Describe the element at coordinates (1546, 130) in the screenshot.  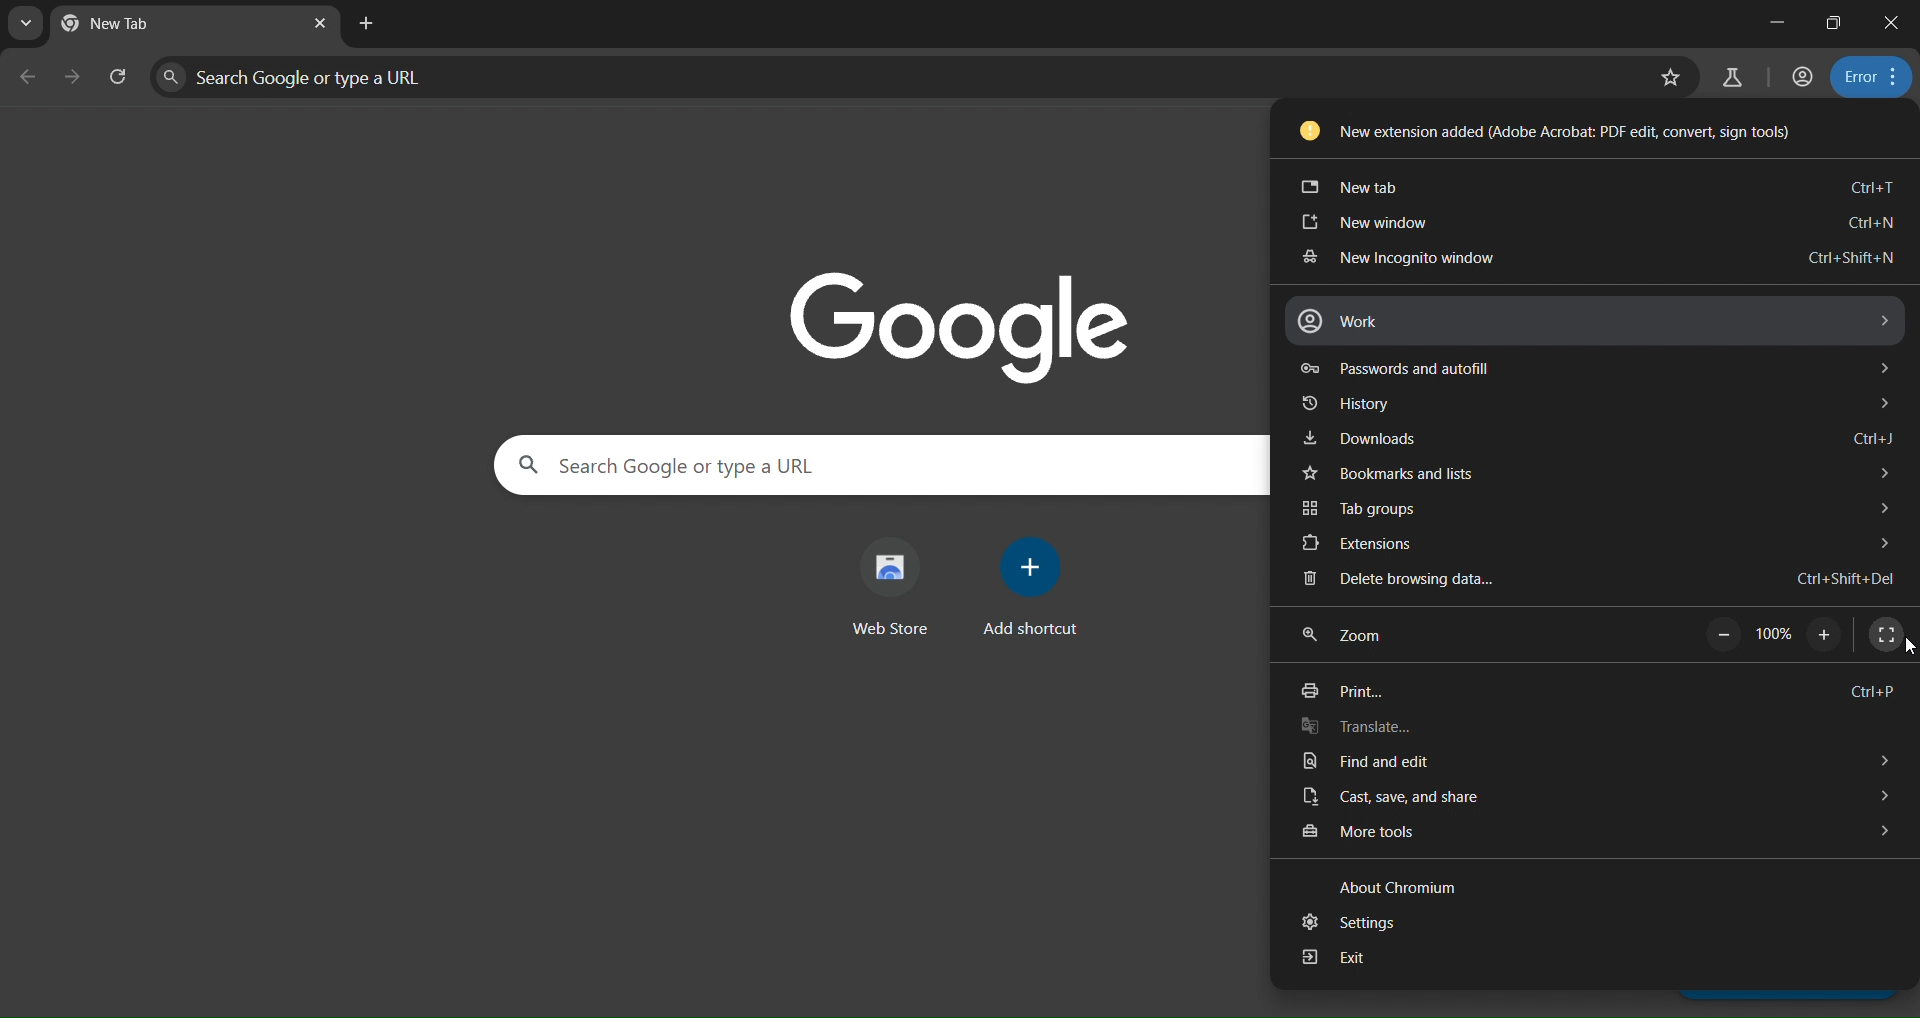
I see `@ New extension added (Adobe Acrobat: PDF edit, convert, sign tools)` at that location.